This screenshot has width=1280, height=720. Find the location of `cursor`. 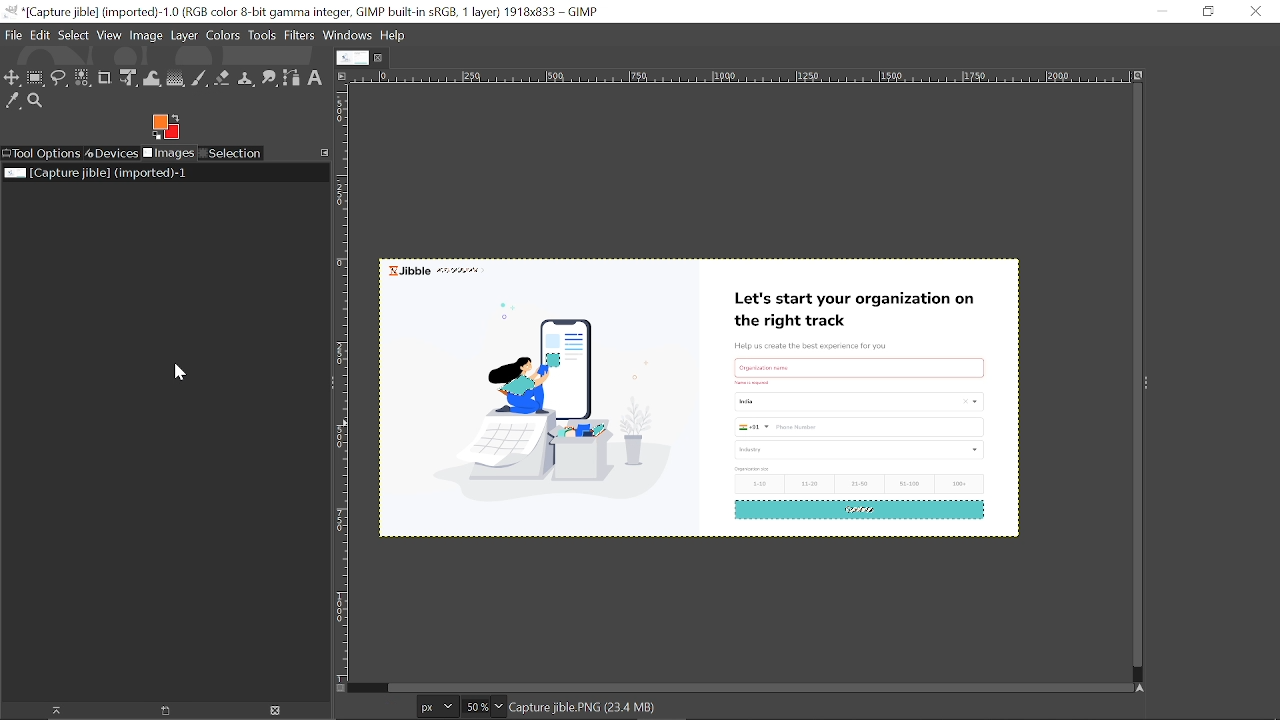

cursor is located at coordinates (179, 373).